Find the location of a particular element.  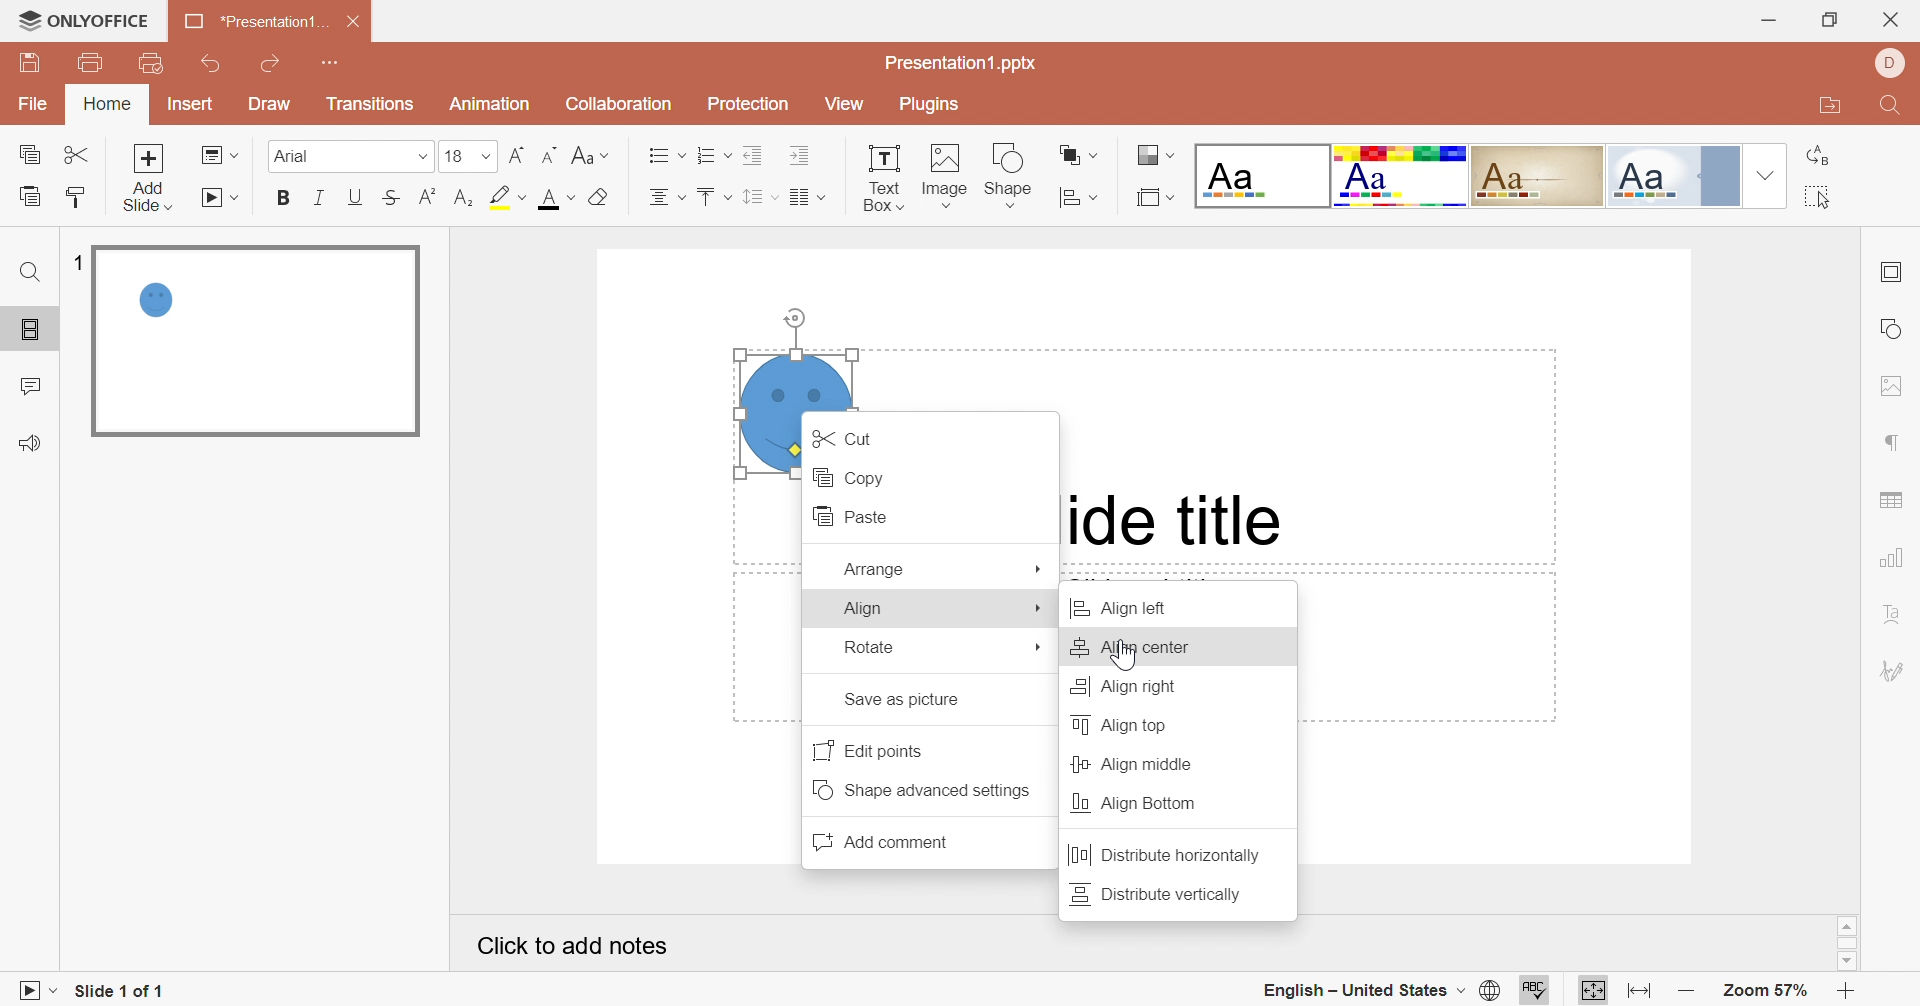

More is located at coordinates (1039, 568).